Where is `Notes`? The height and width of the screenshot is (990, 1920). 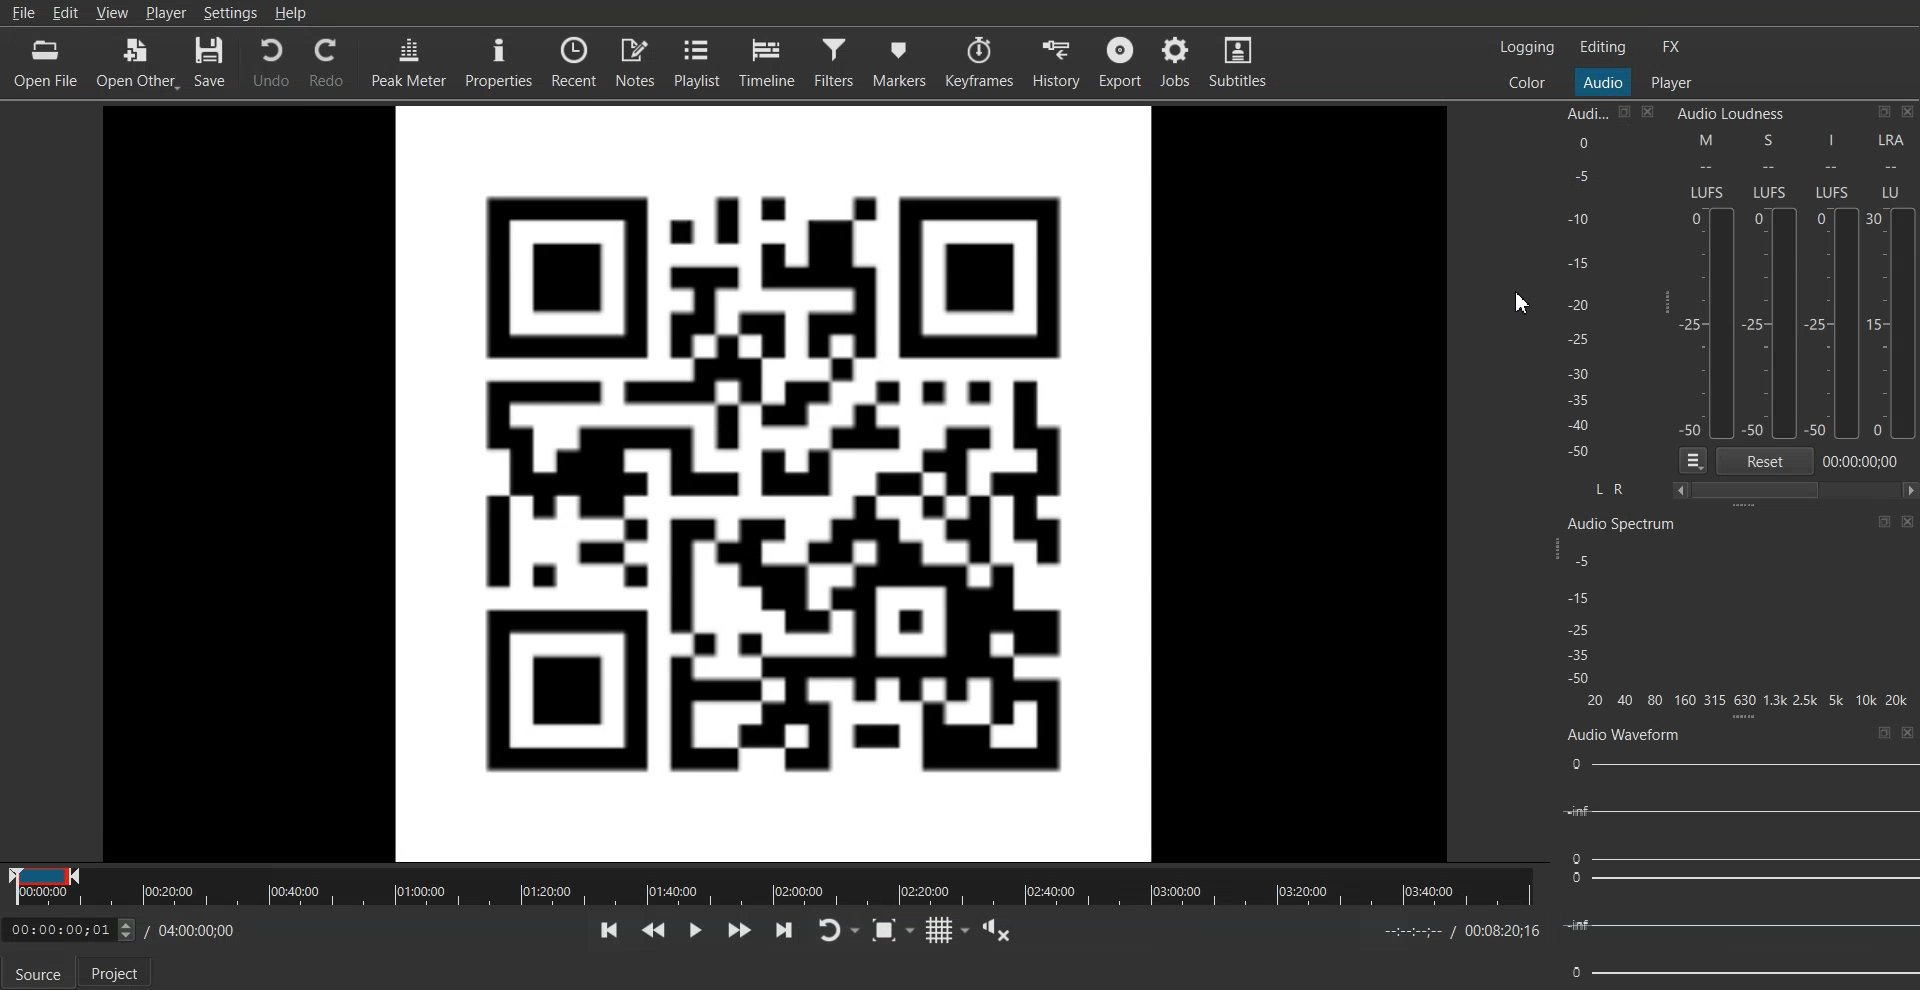 Notes is located at coordinates (636, 63).